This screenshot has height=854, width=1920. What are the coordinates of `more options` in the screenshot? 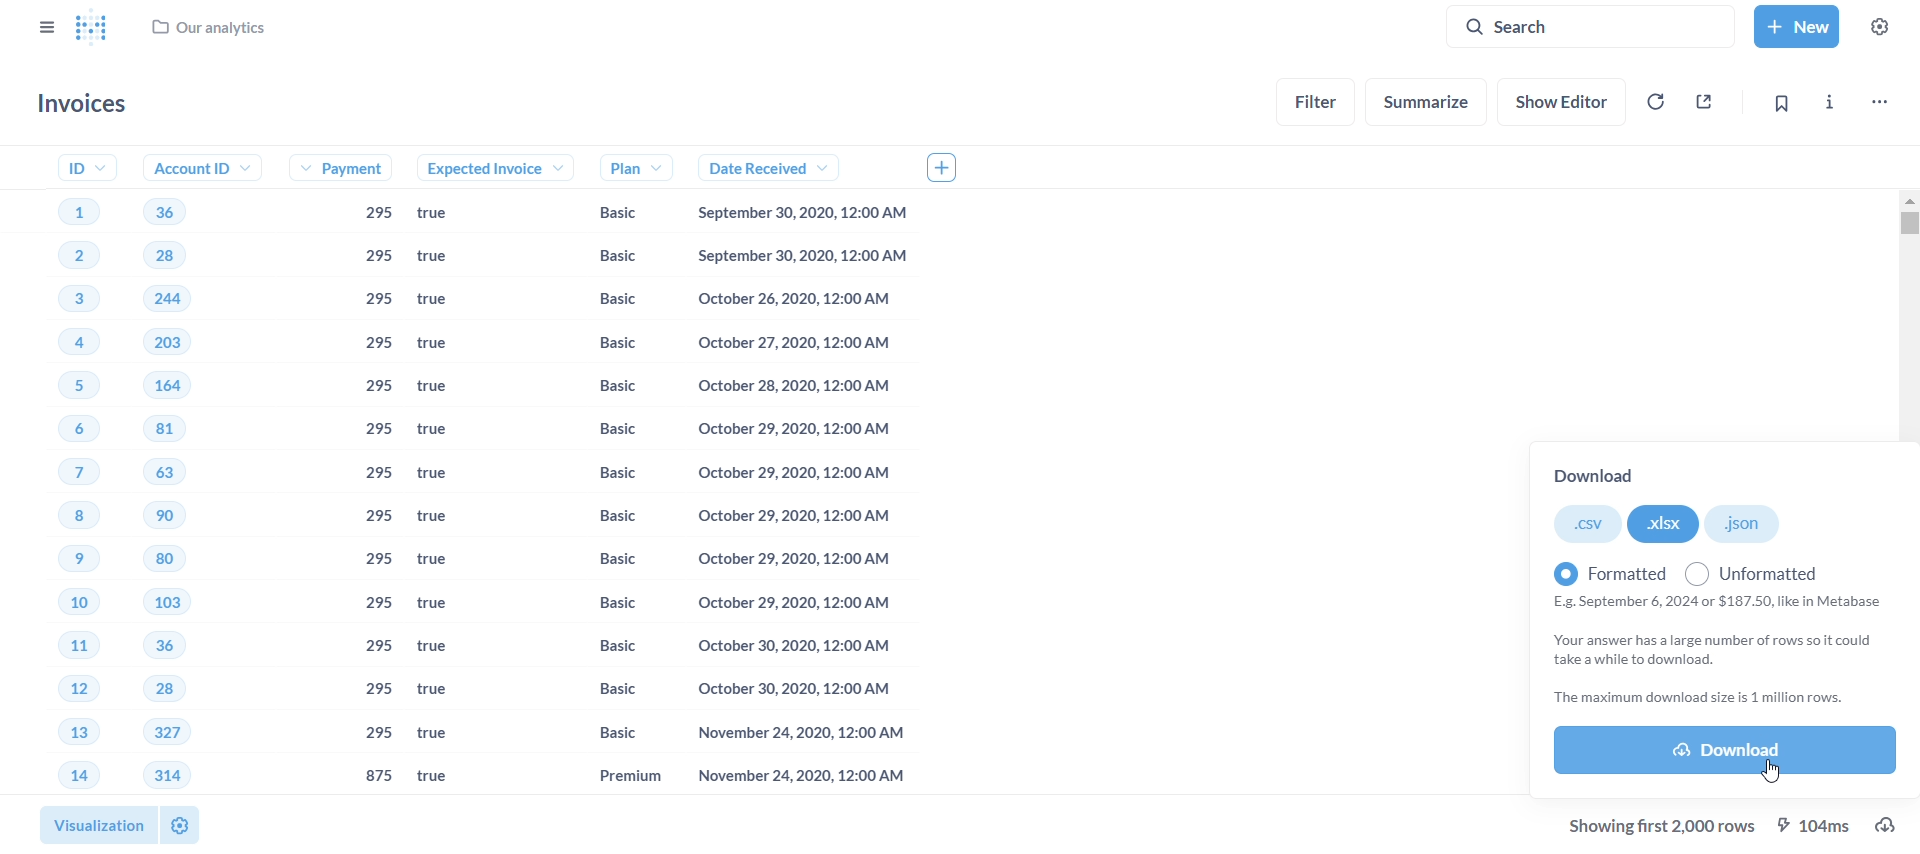 It's located at (1878, 99).